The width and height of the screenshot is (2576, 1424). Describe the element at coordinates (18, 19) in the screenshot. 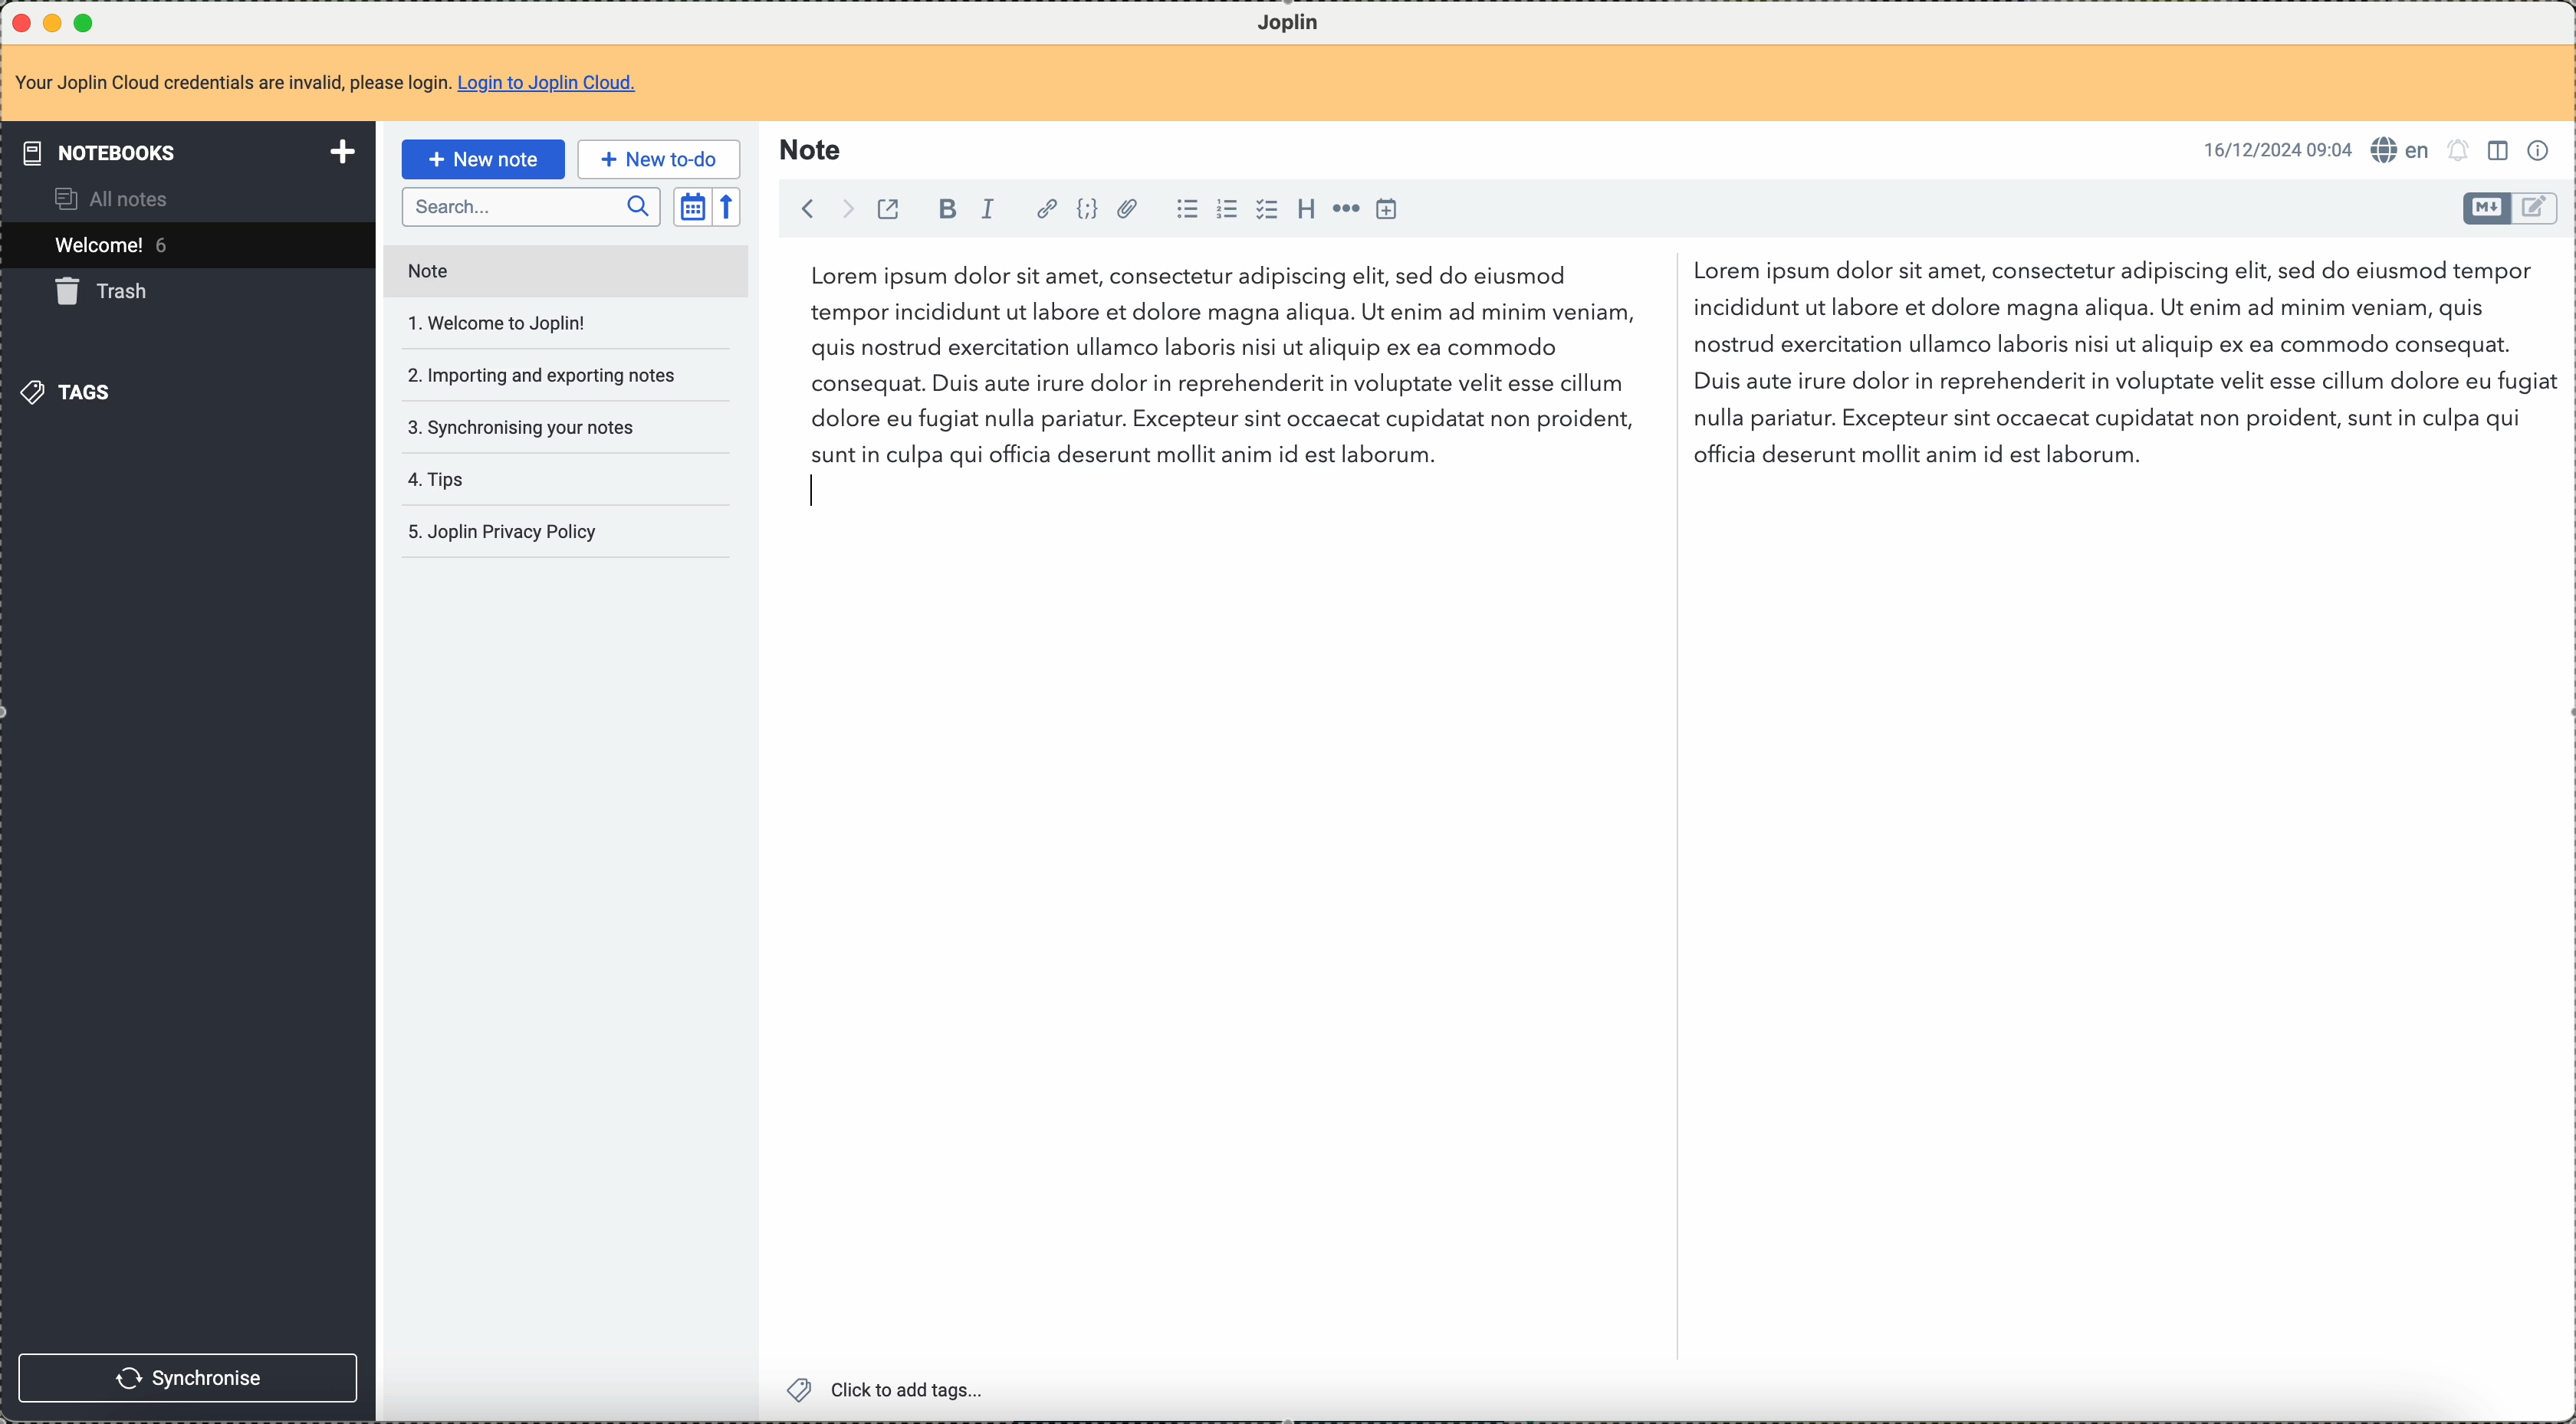

I see `close` at that location.